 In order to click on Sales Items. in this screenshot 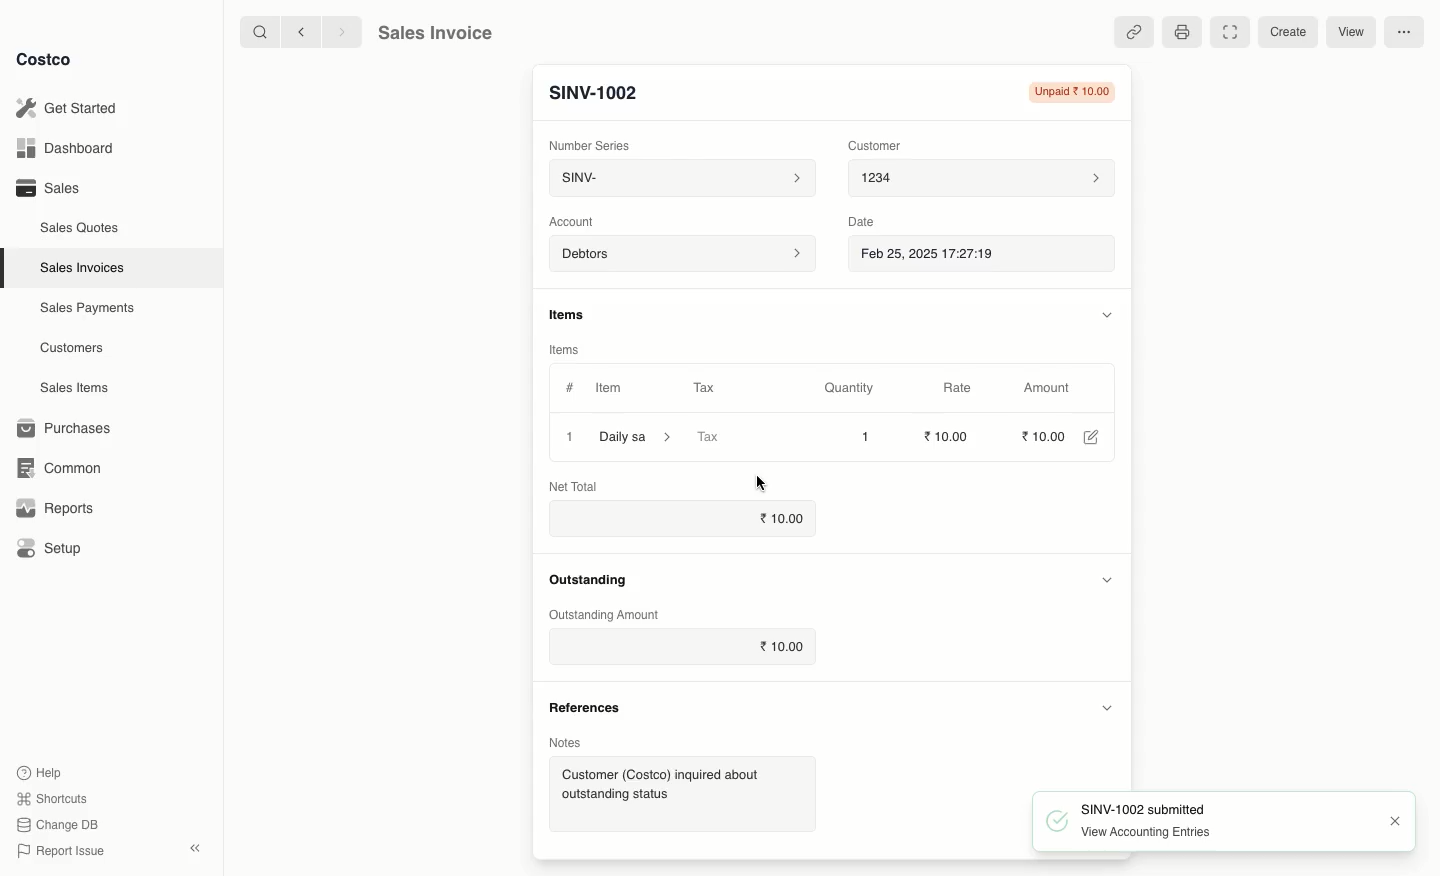, I will do `click(71, 389)`.